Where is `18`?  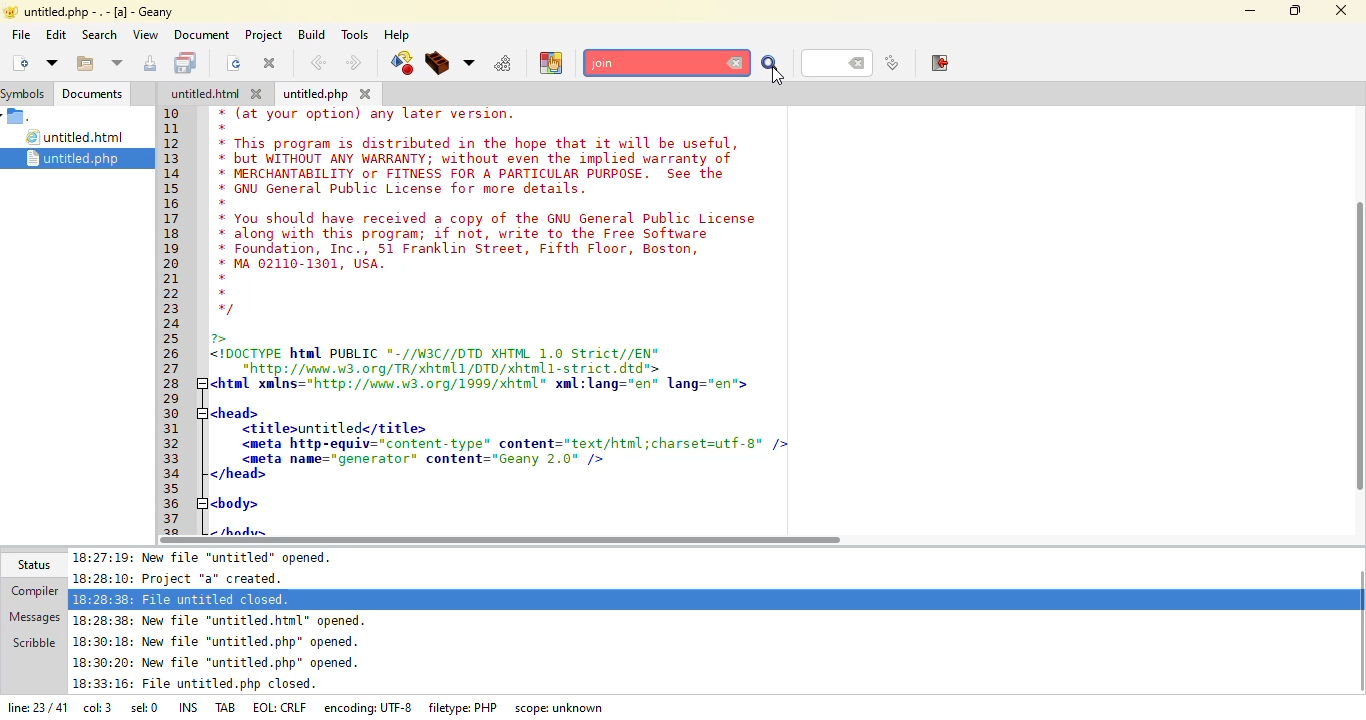 18 is located at coordinates (177, 236).